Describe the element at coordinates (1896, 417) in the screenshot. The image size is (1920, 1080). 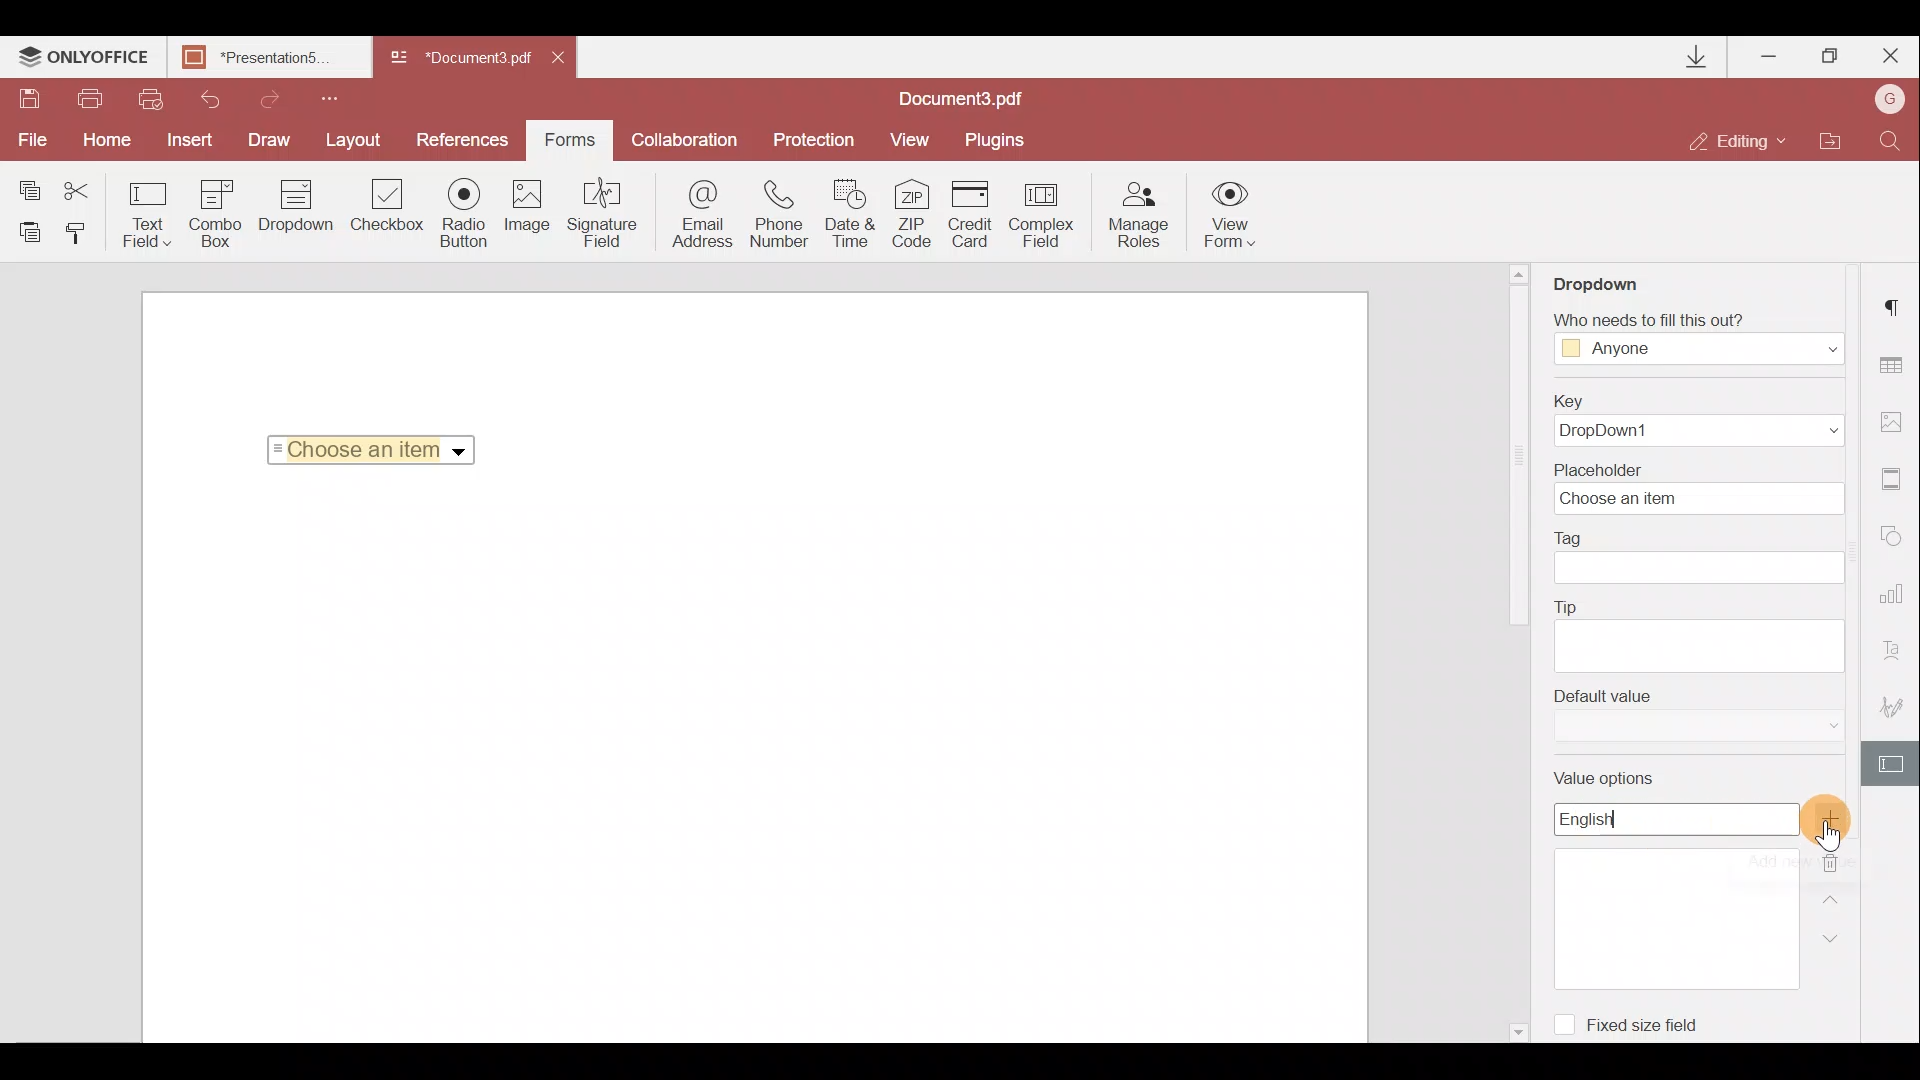
I see `Image settings` at that location.